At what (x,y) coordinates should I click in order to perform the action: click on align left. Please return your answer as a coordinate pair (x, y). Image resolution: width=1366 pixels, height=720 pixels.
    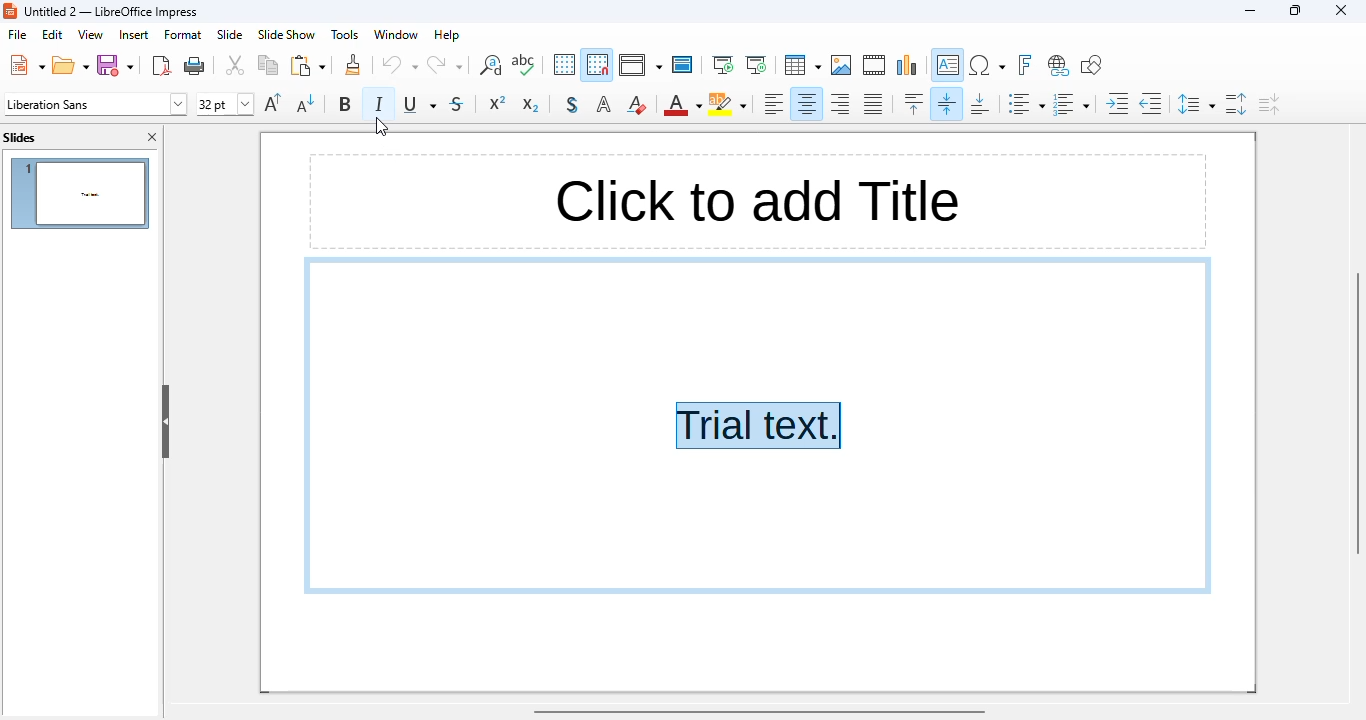
    Looking at the image, I should click on (772, 103).